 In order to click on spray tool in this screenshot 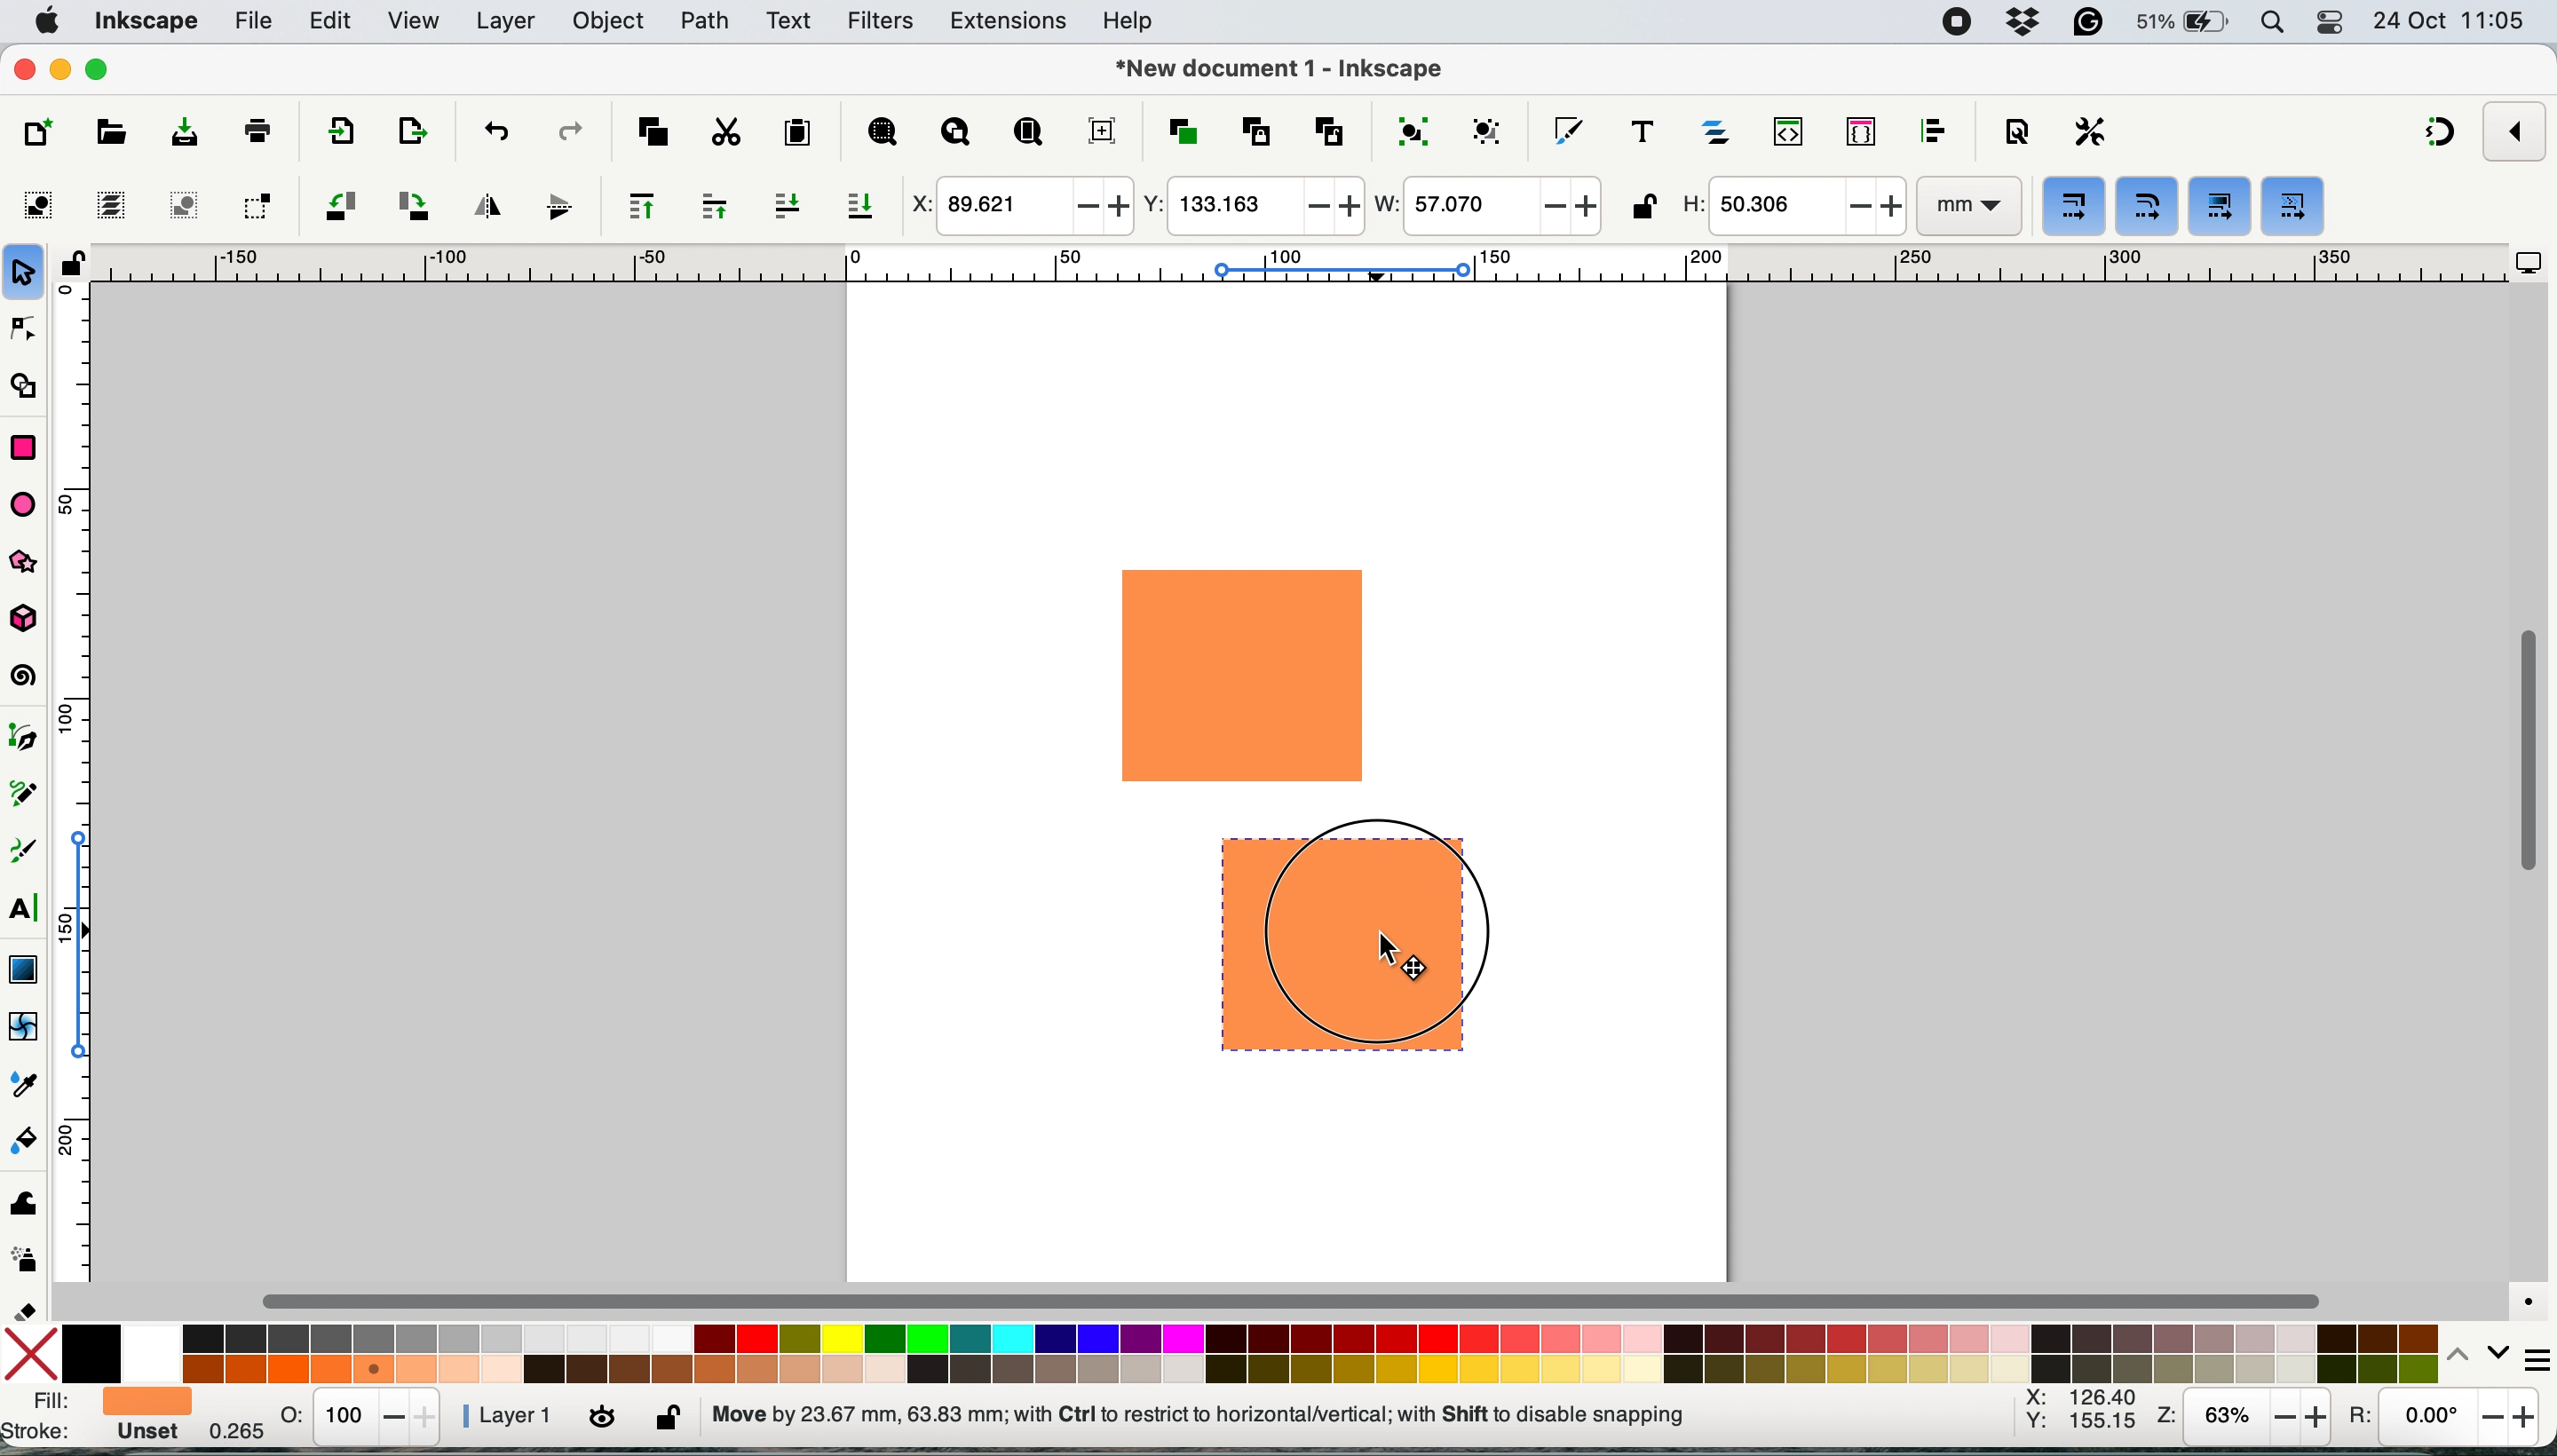, I will do `click(26, 1260)`.